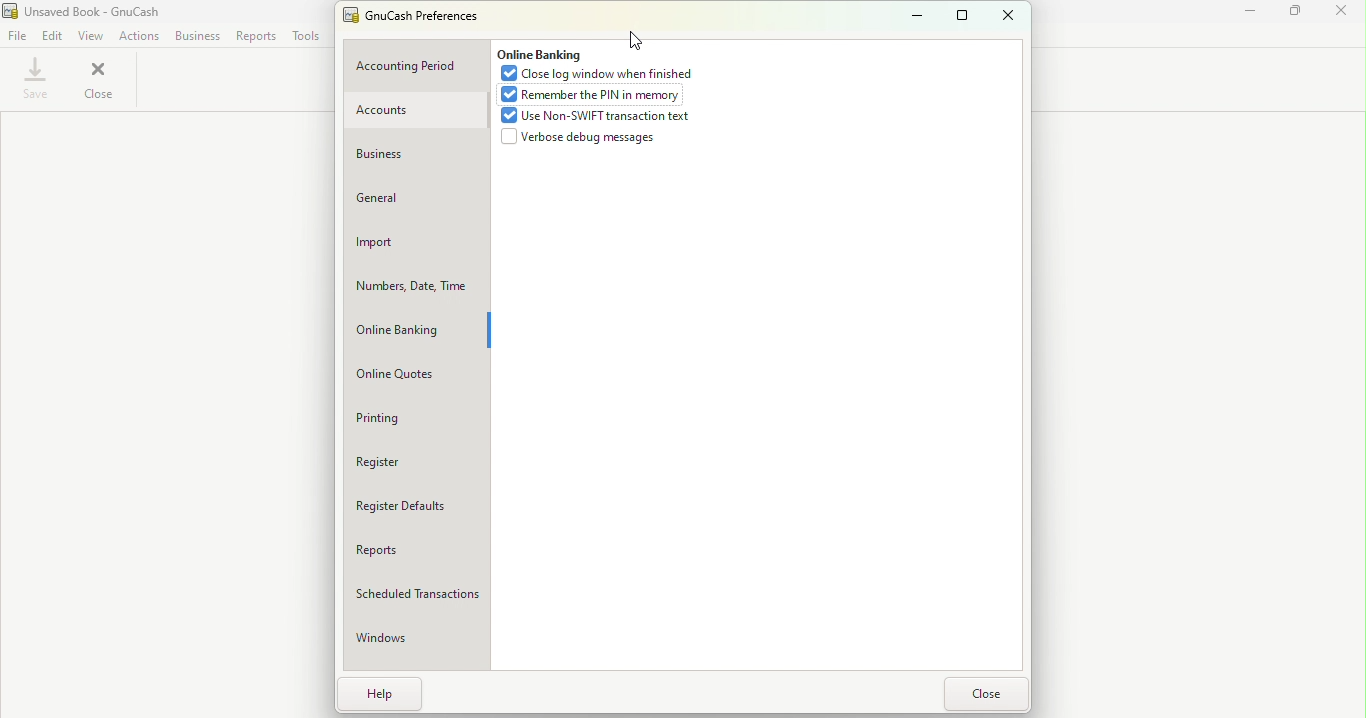 This screenshot has height=718, width=1366. What do you see at coordinates (414, 66) in the screenshot?
I see `Accounting period` at bounding box center [414, 66].